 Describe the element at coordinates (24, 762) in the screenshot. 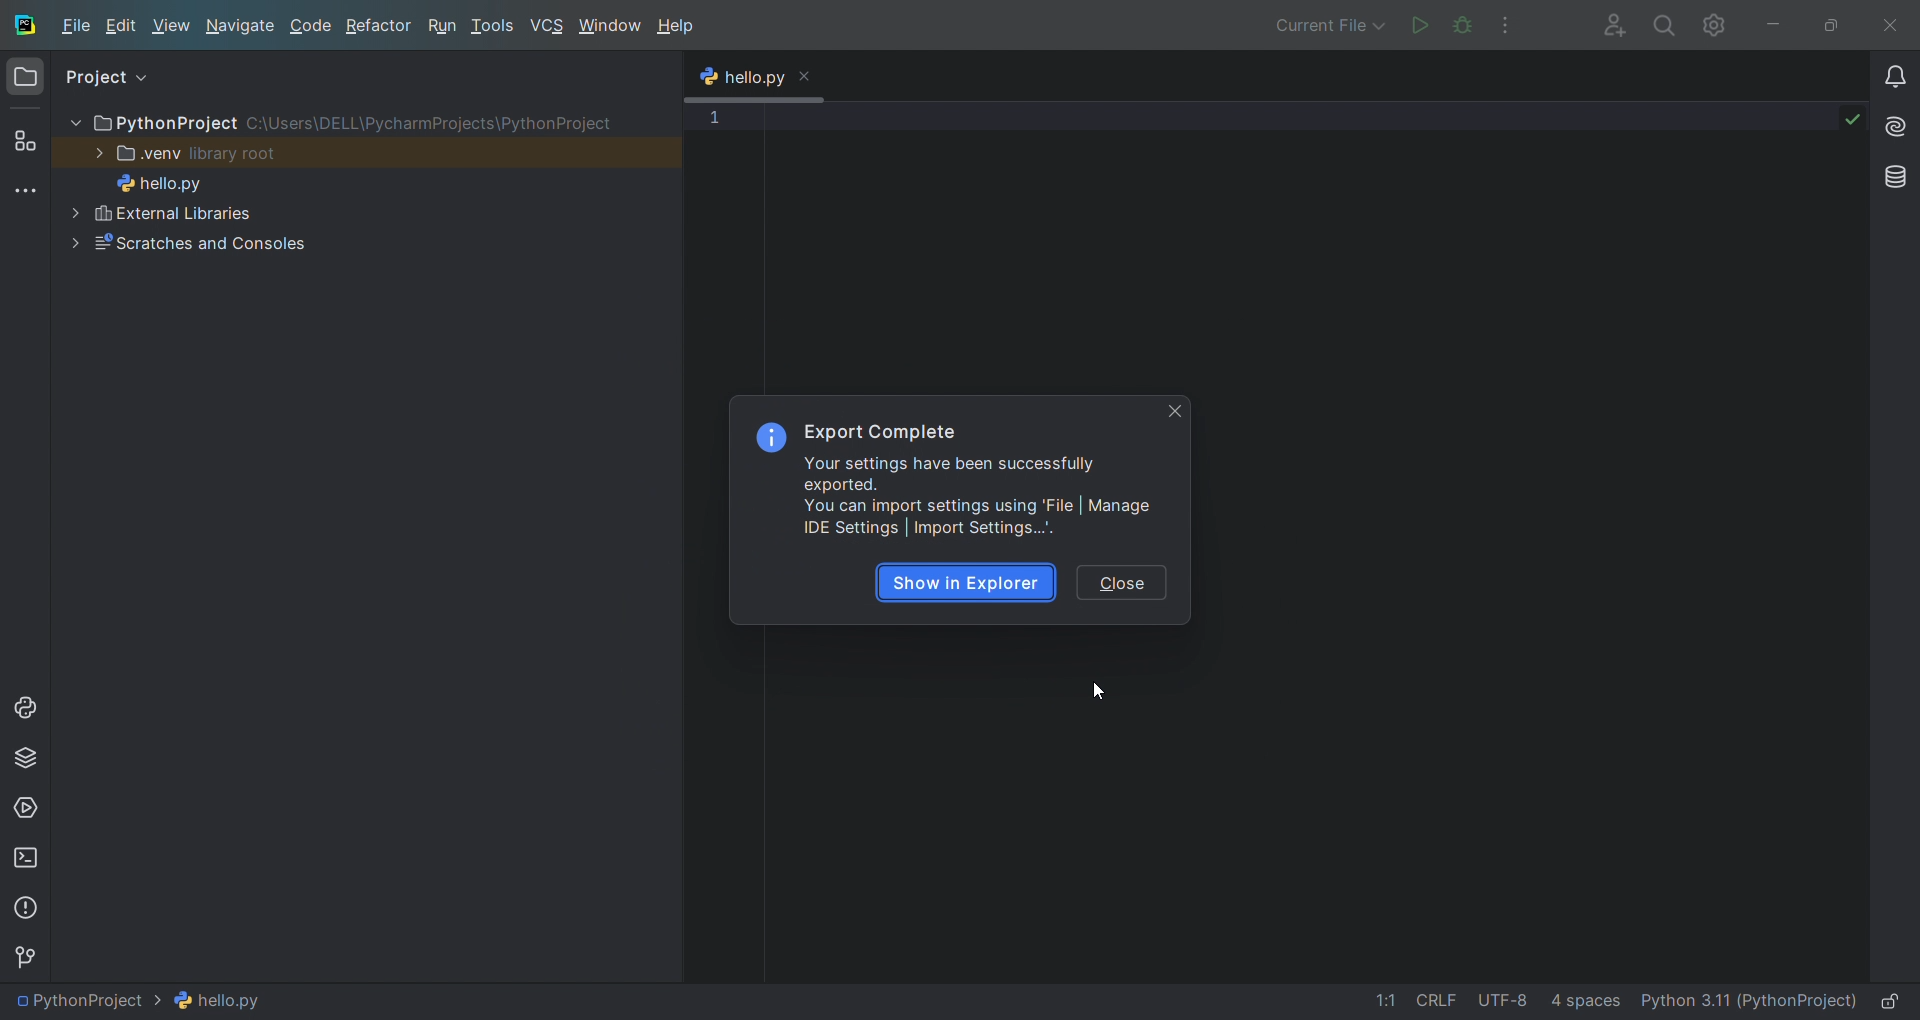

I see `python package` at that location.